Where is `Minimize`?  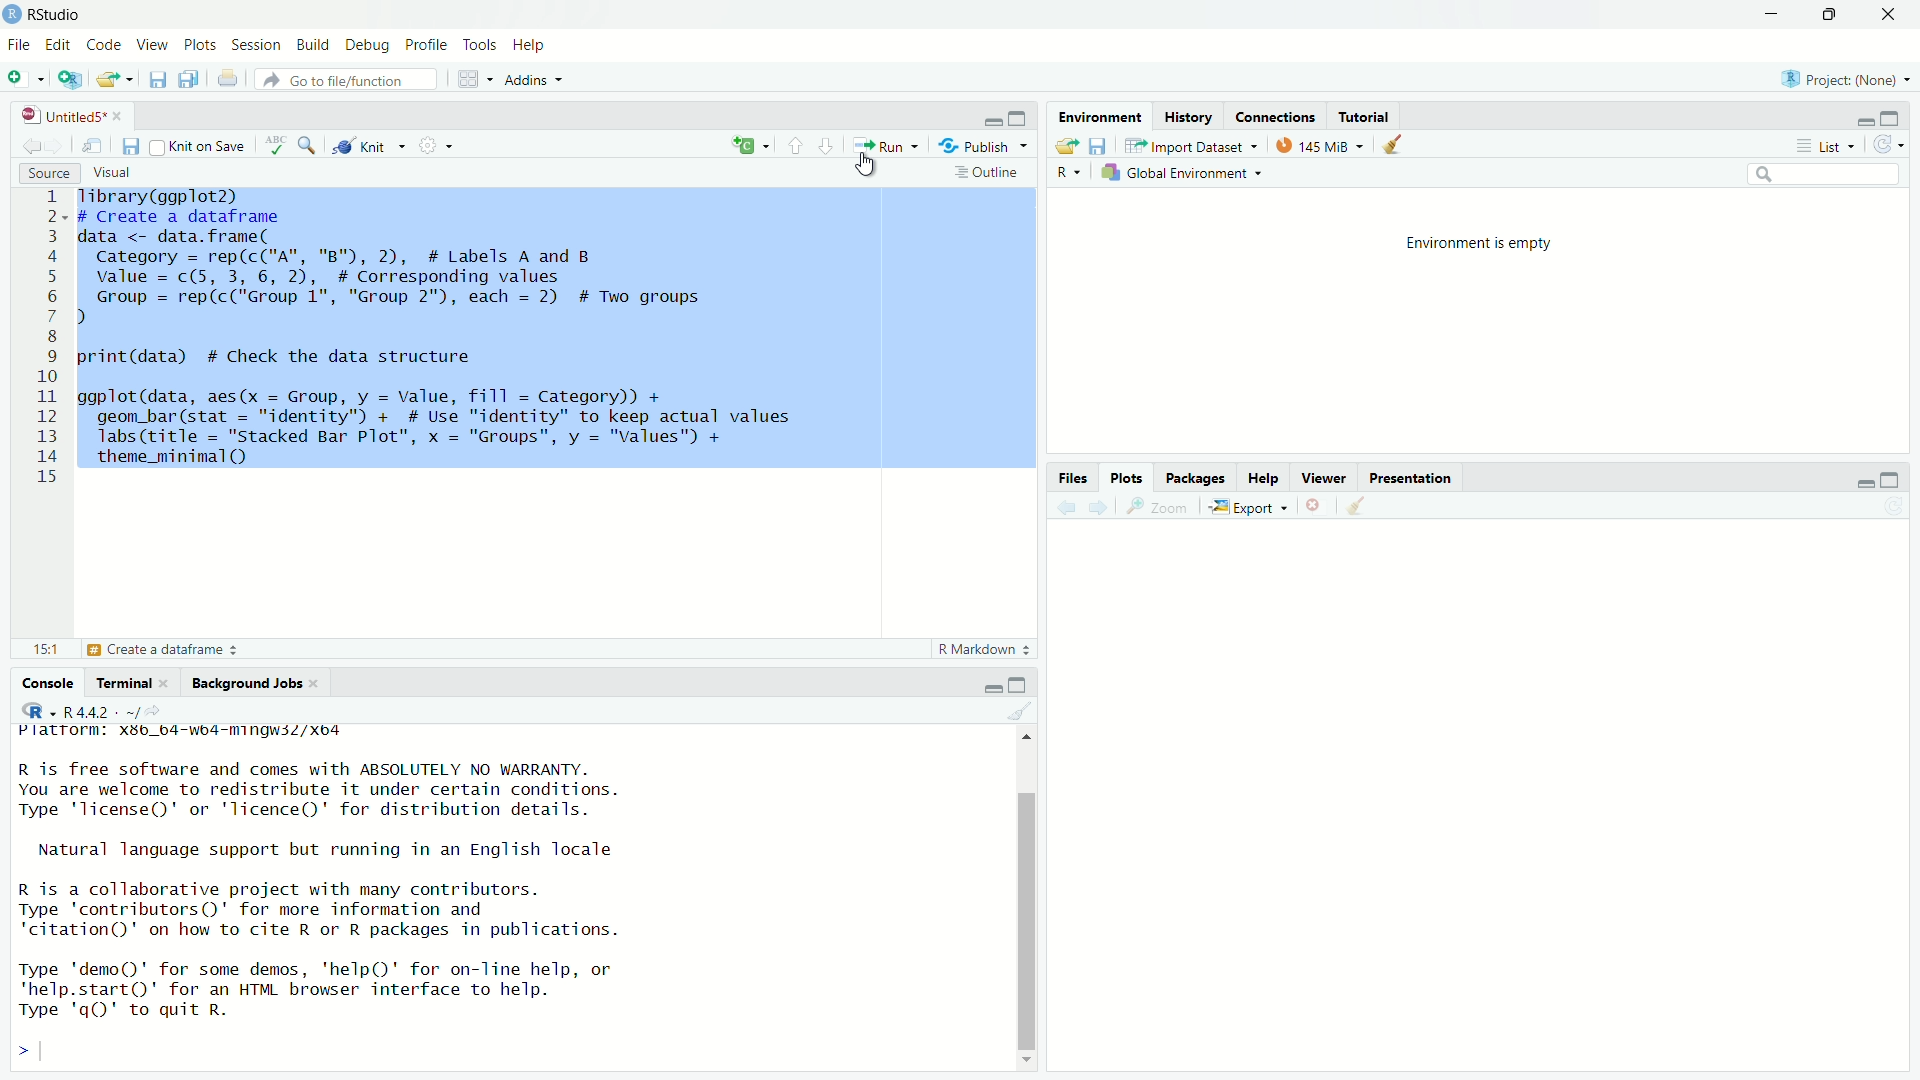
Minimize is located at coordinates (1774, 15).